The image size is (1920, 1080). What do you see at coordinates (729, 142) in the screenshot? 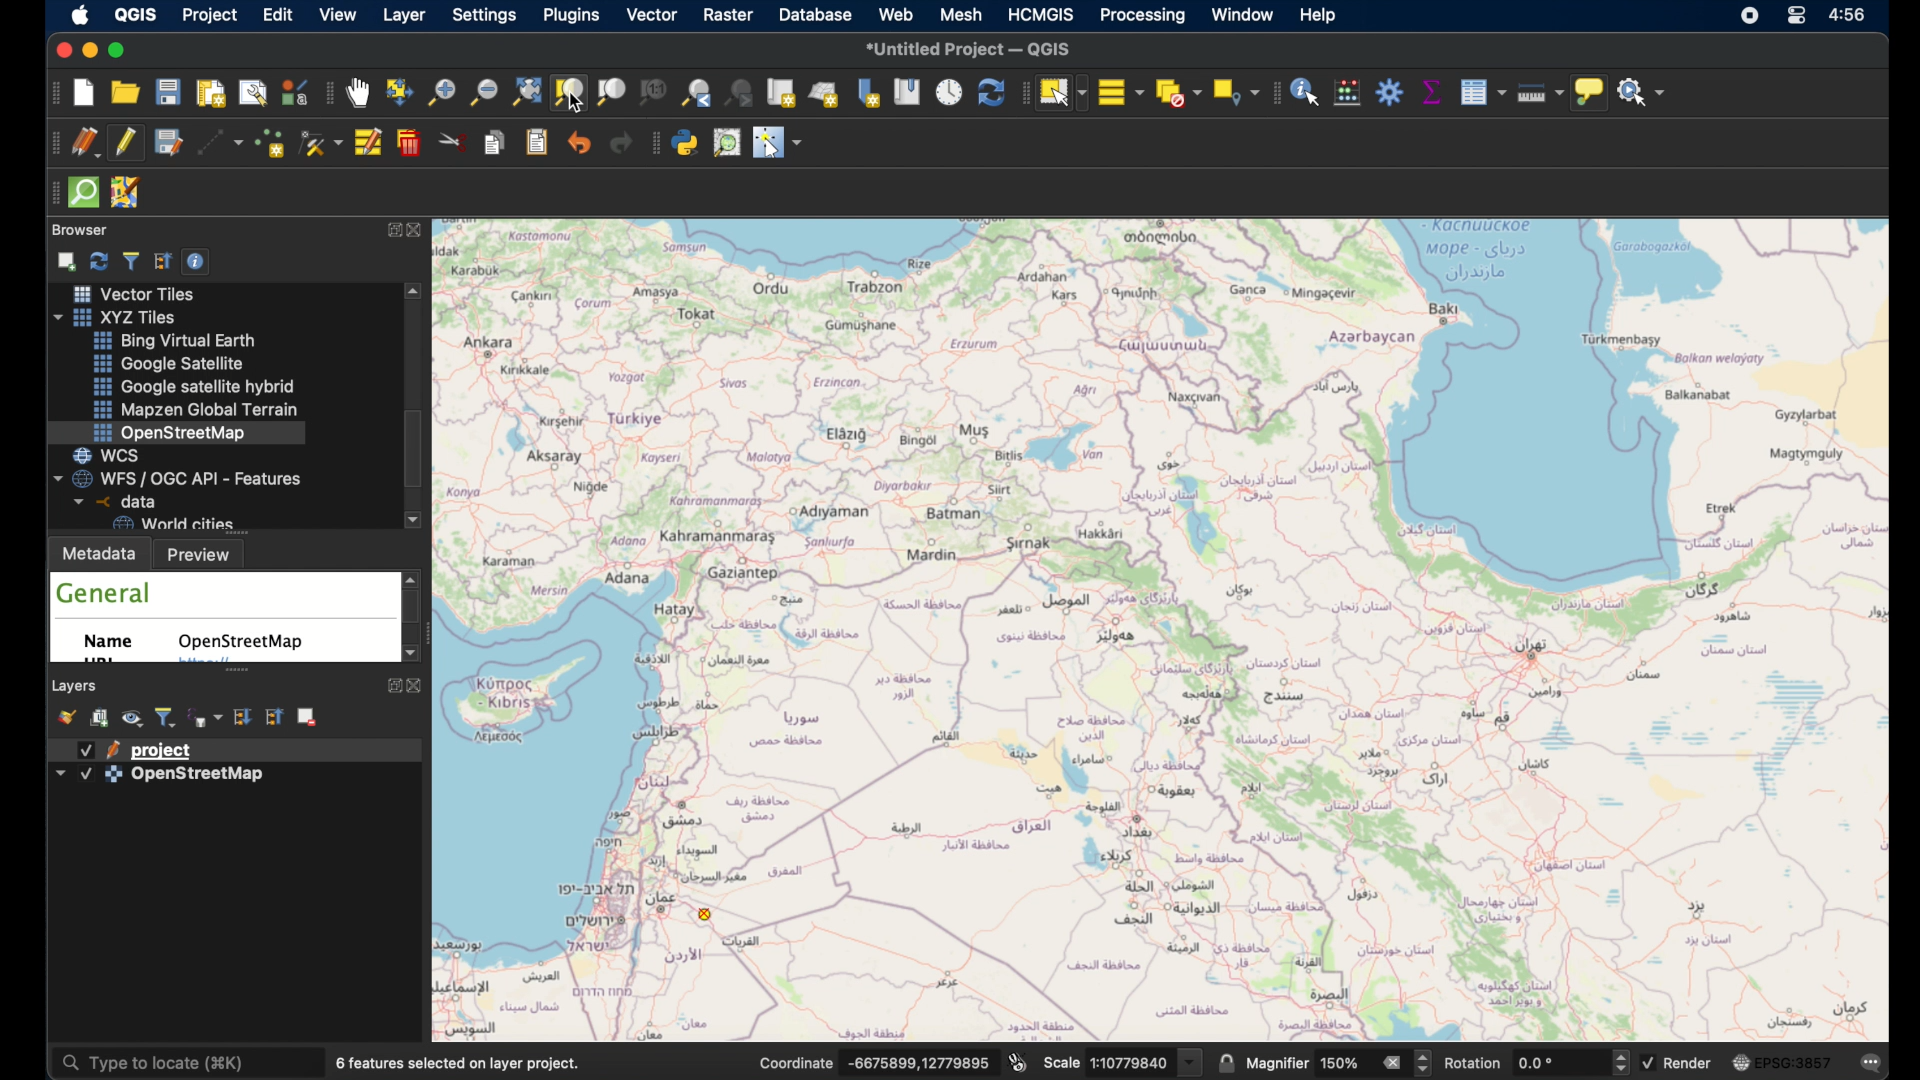
I see `osm place search` at bounding box center [729, 142].